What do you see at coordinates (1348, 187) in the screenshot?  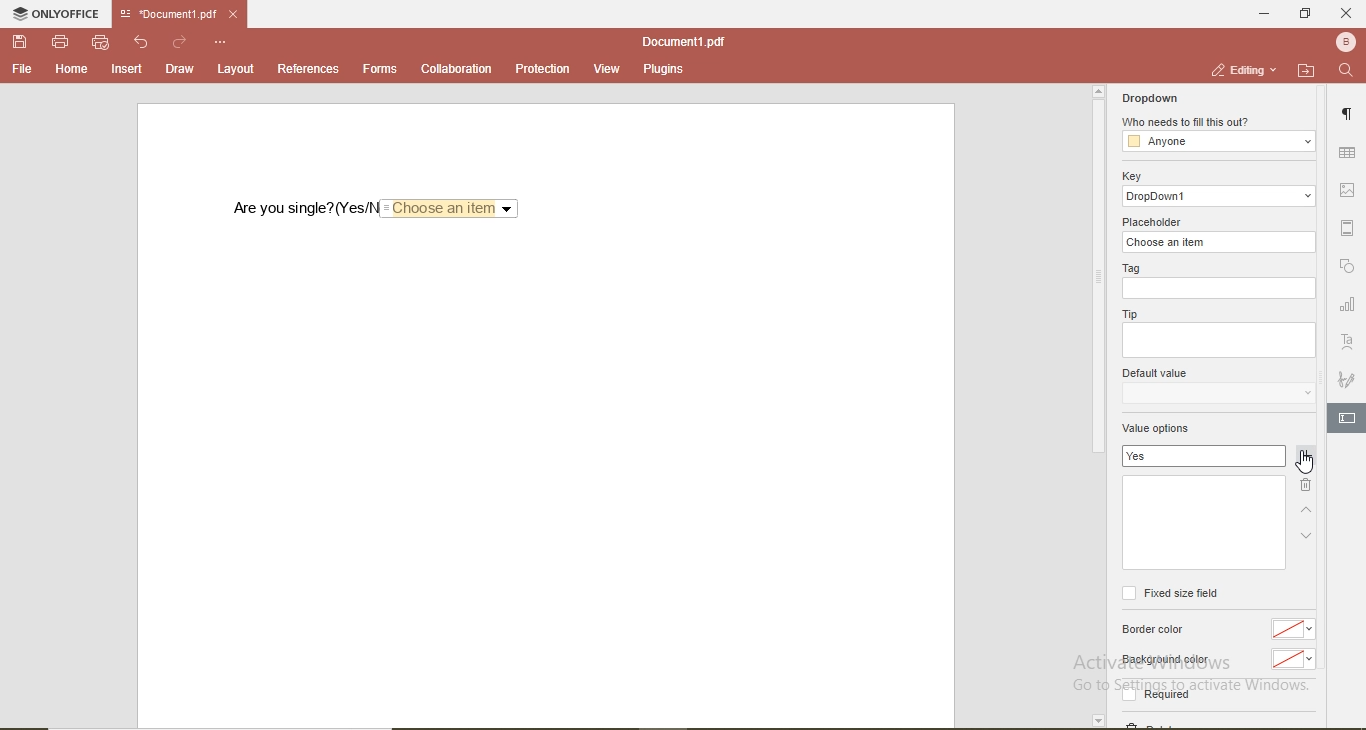 I see `image` at bounding box center [1348, 187].